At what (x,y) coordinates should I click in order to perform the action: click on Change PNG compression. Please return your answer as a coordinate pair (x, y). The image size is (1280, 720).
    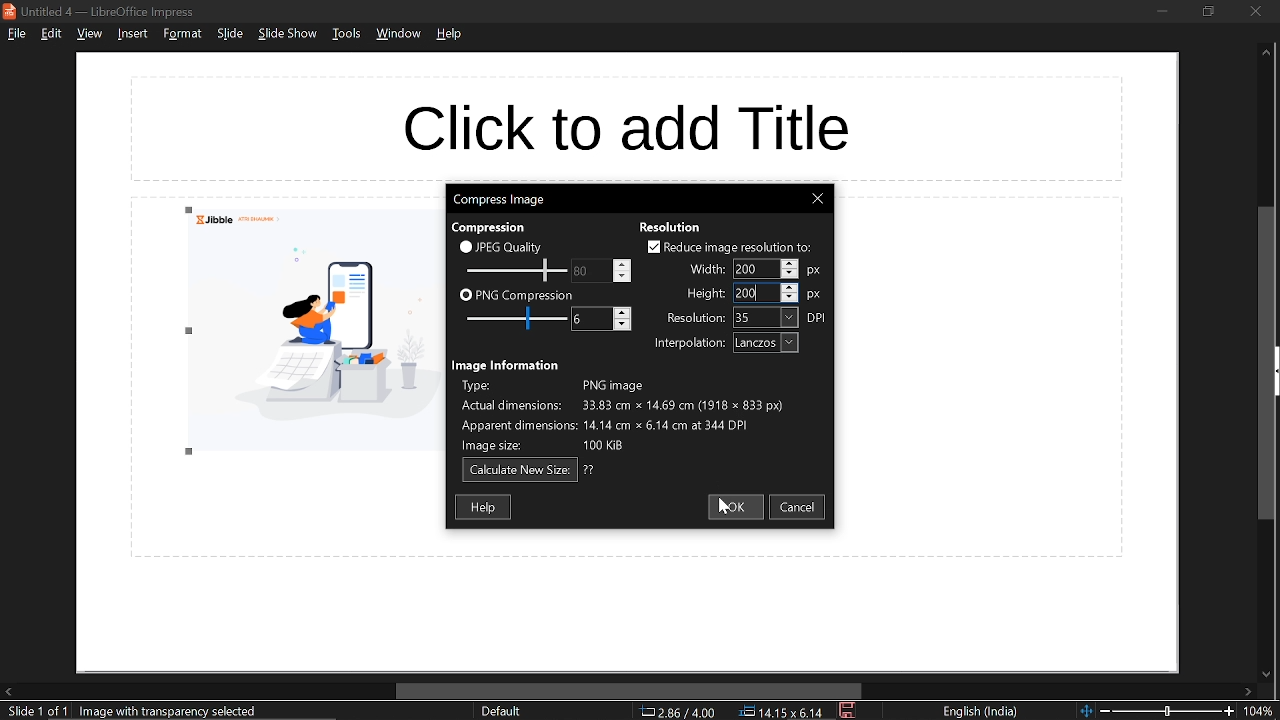
    Looking at the image, I should click on (591, 319).